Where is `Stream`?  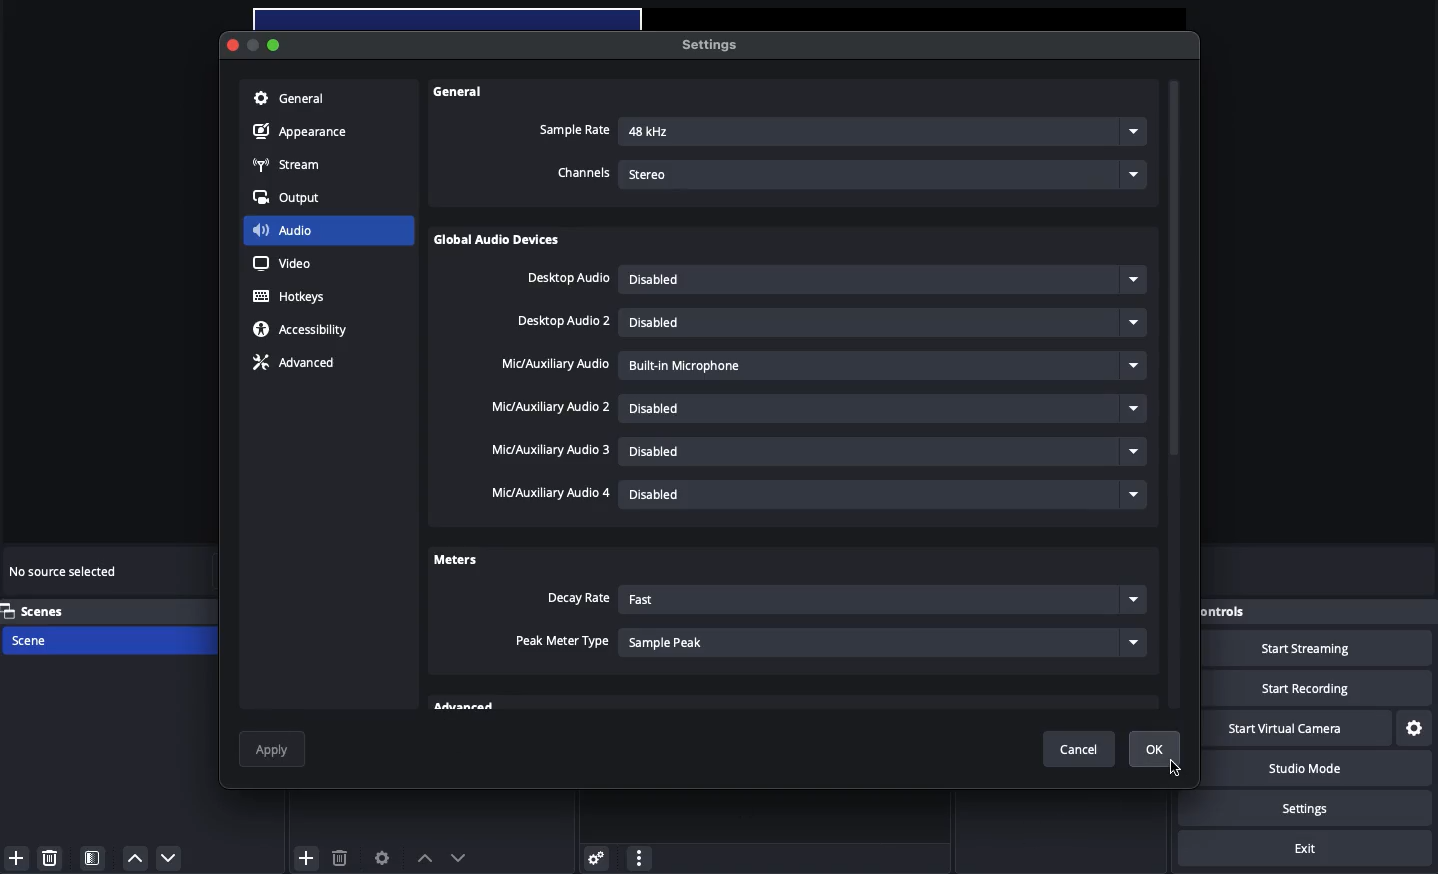
Stream is located at coordinates (288, 166).